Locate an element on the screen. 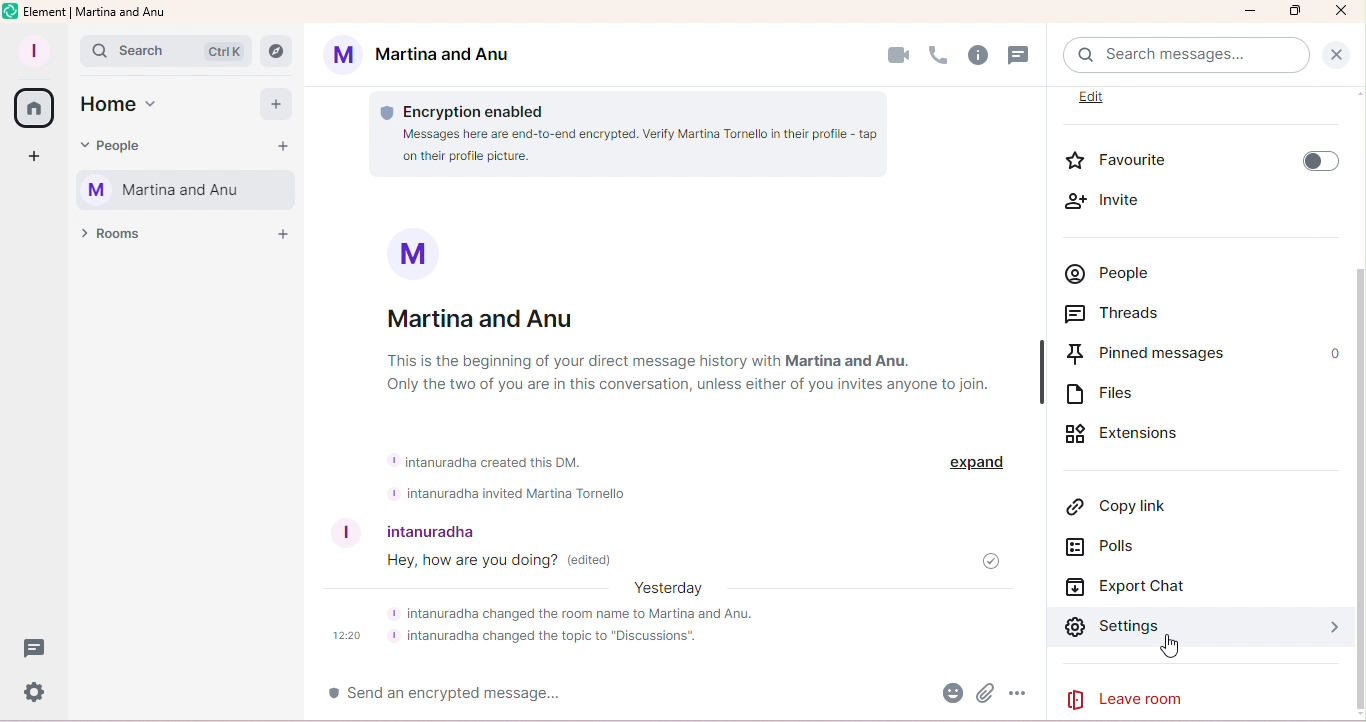 The width and height of the screenshot is (1366, 722). more options is located at coordinates (1022, 696).